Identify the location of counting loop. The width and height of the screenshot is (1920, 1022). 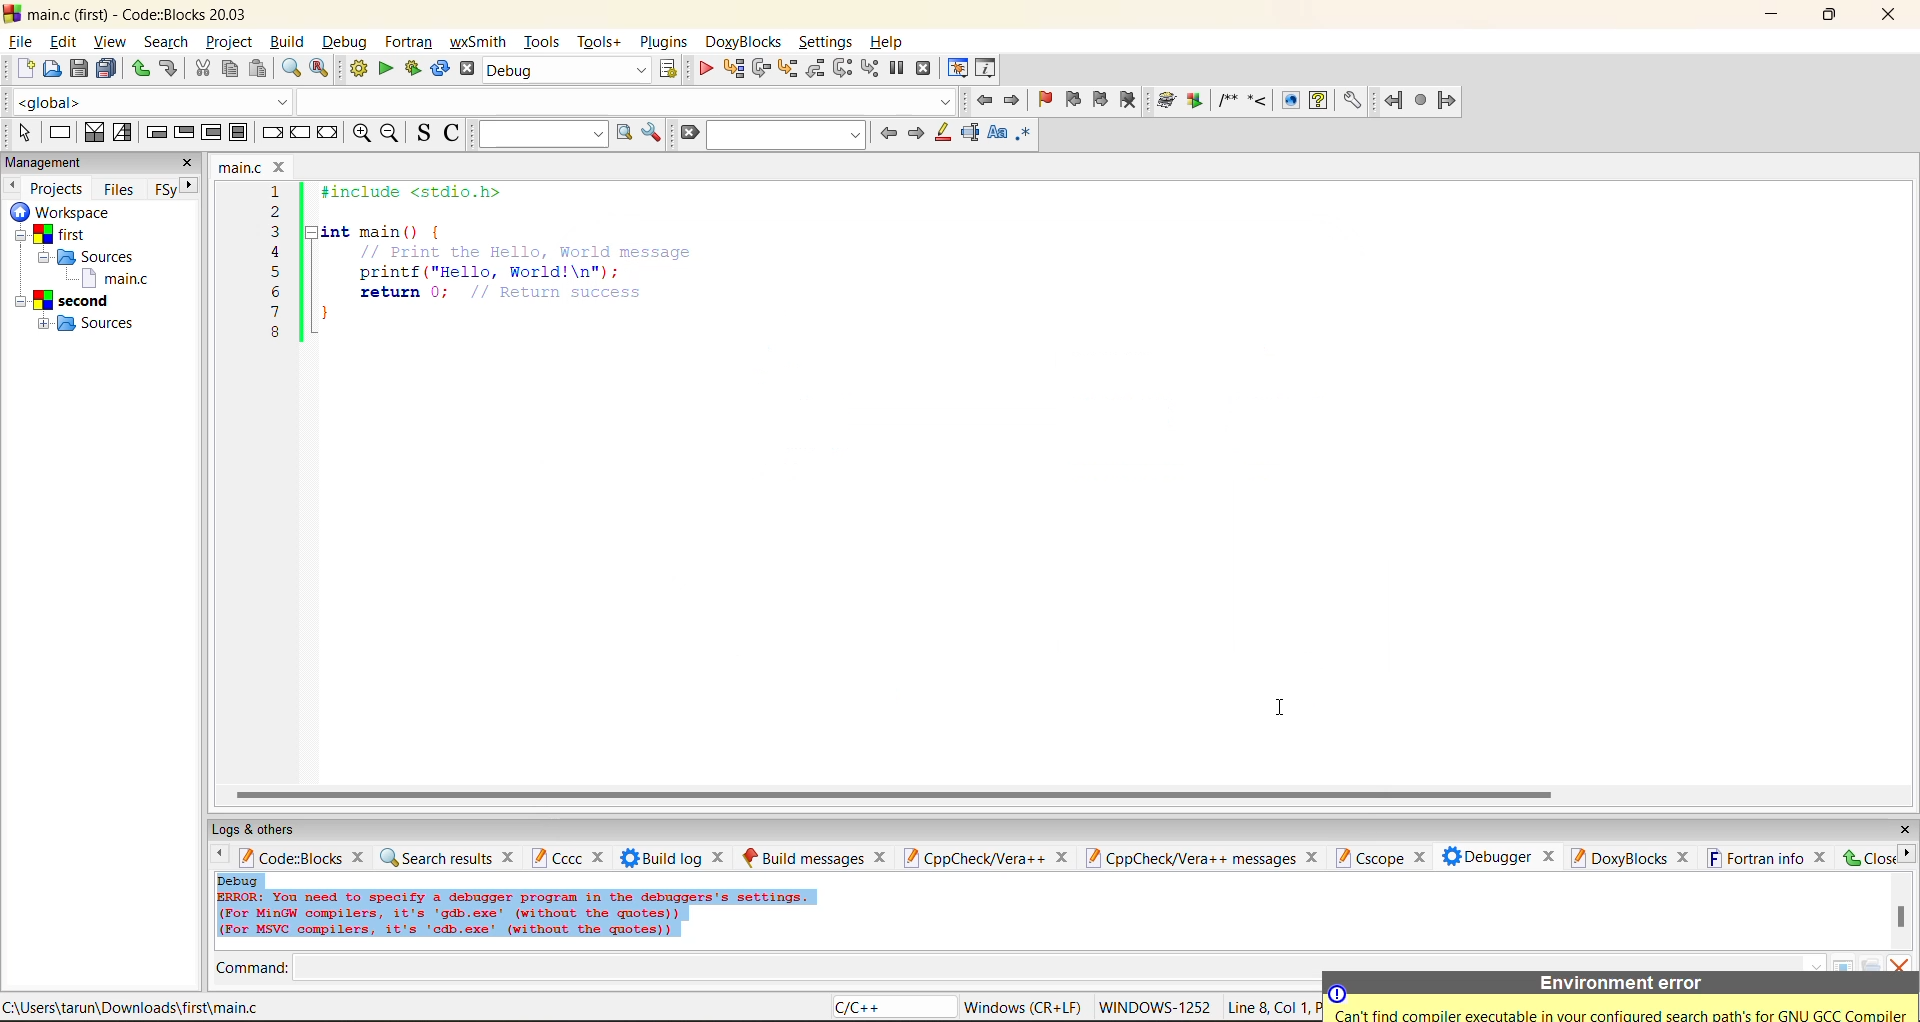
(212, 134).